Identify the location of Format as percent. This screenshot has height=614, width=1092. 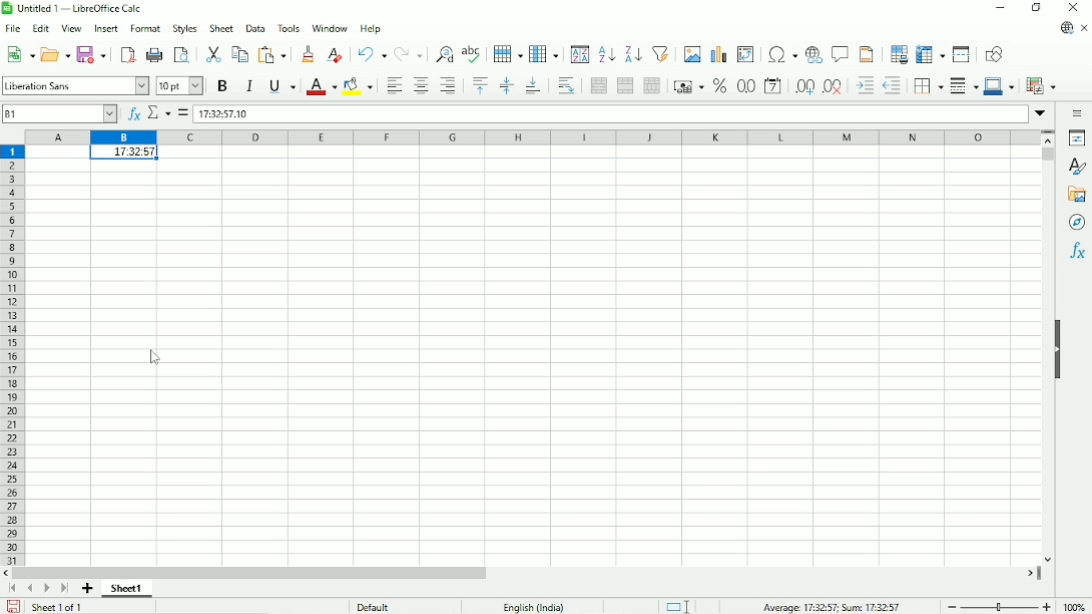
(719, 86).